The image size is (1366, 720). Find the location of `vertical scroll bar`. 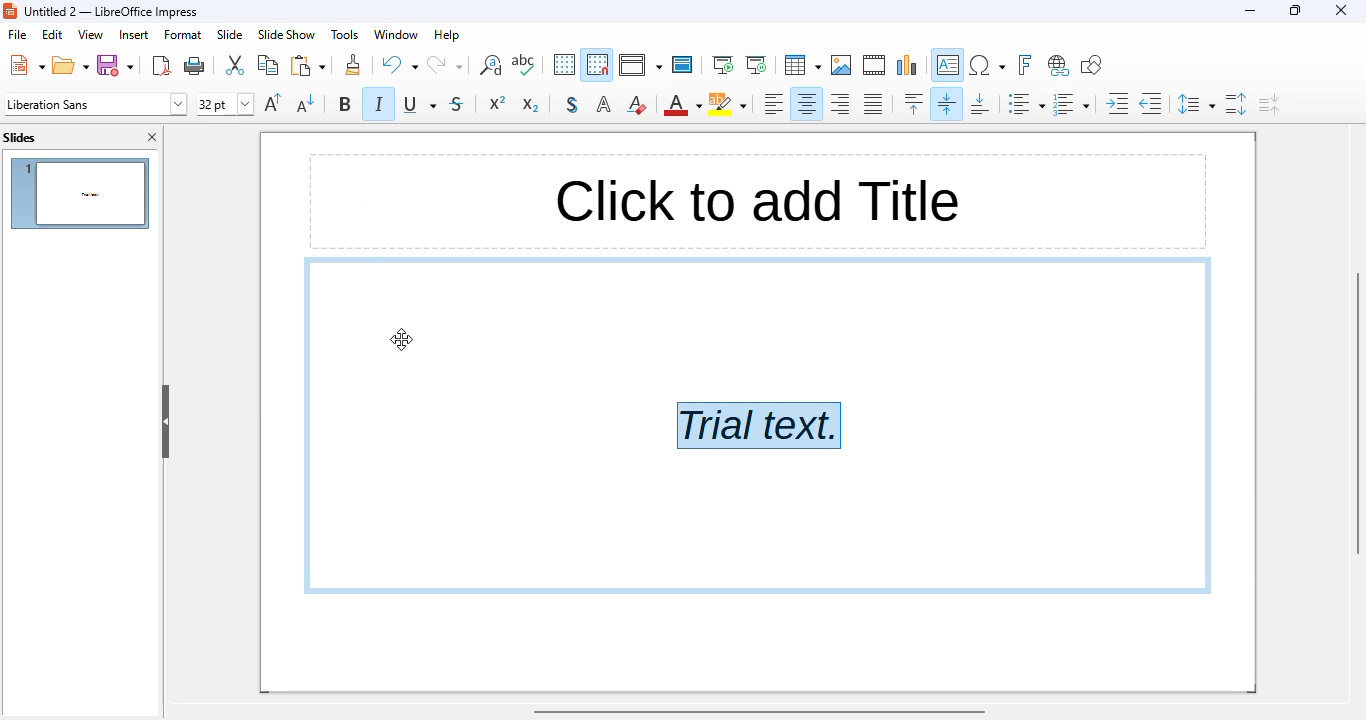

vertical scroll bar is located at coordinates (1357, 412).